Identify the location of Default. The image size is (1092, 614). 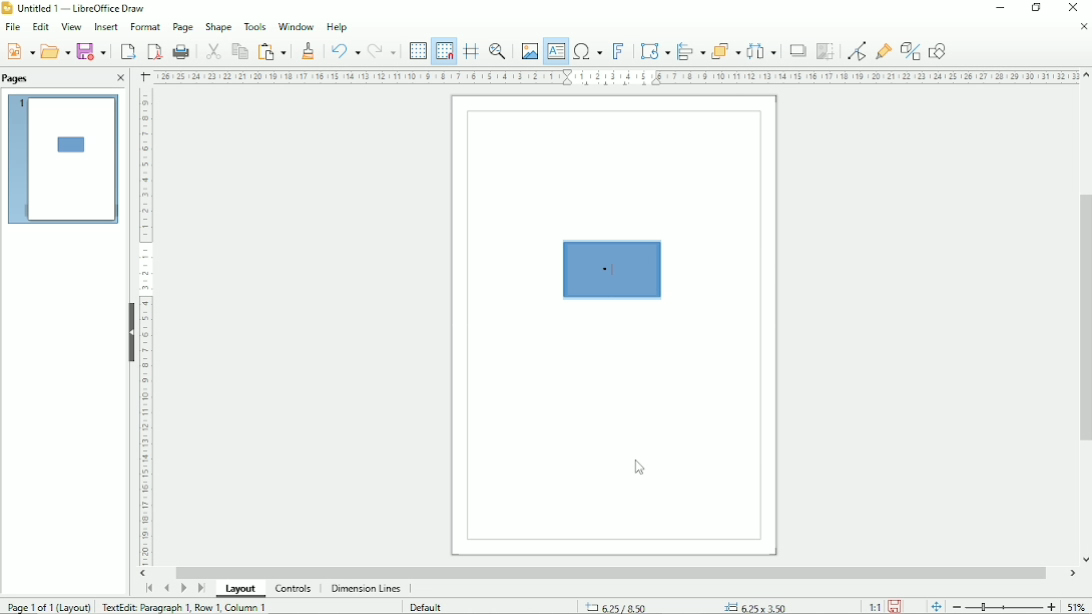
(428, 606).